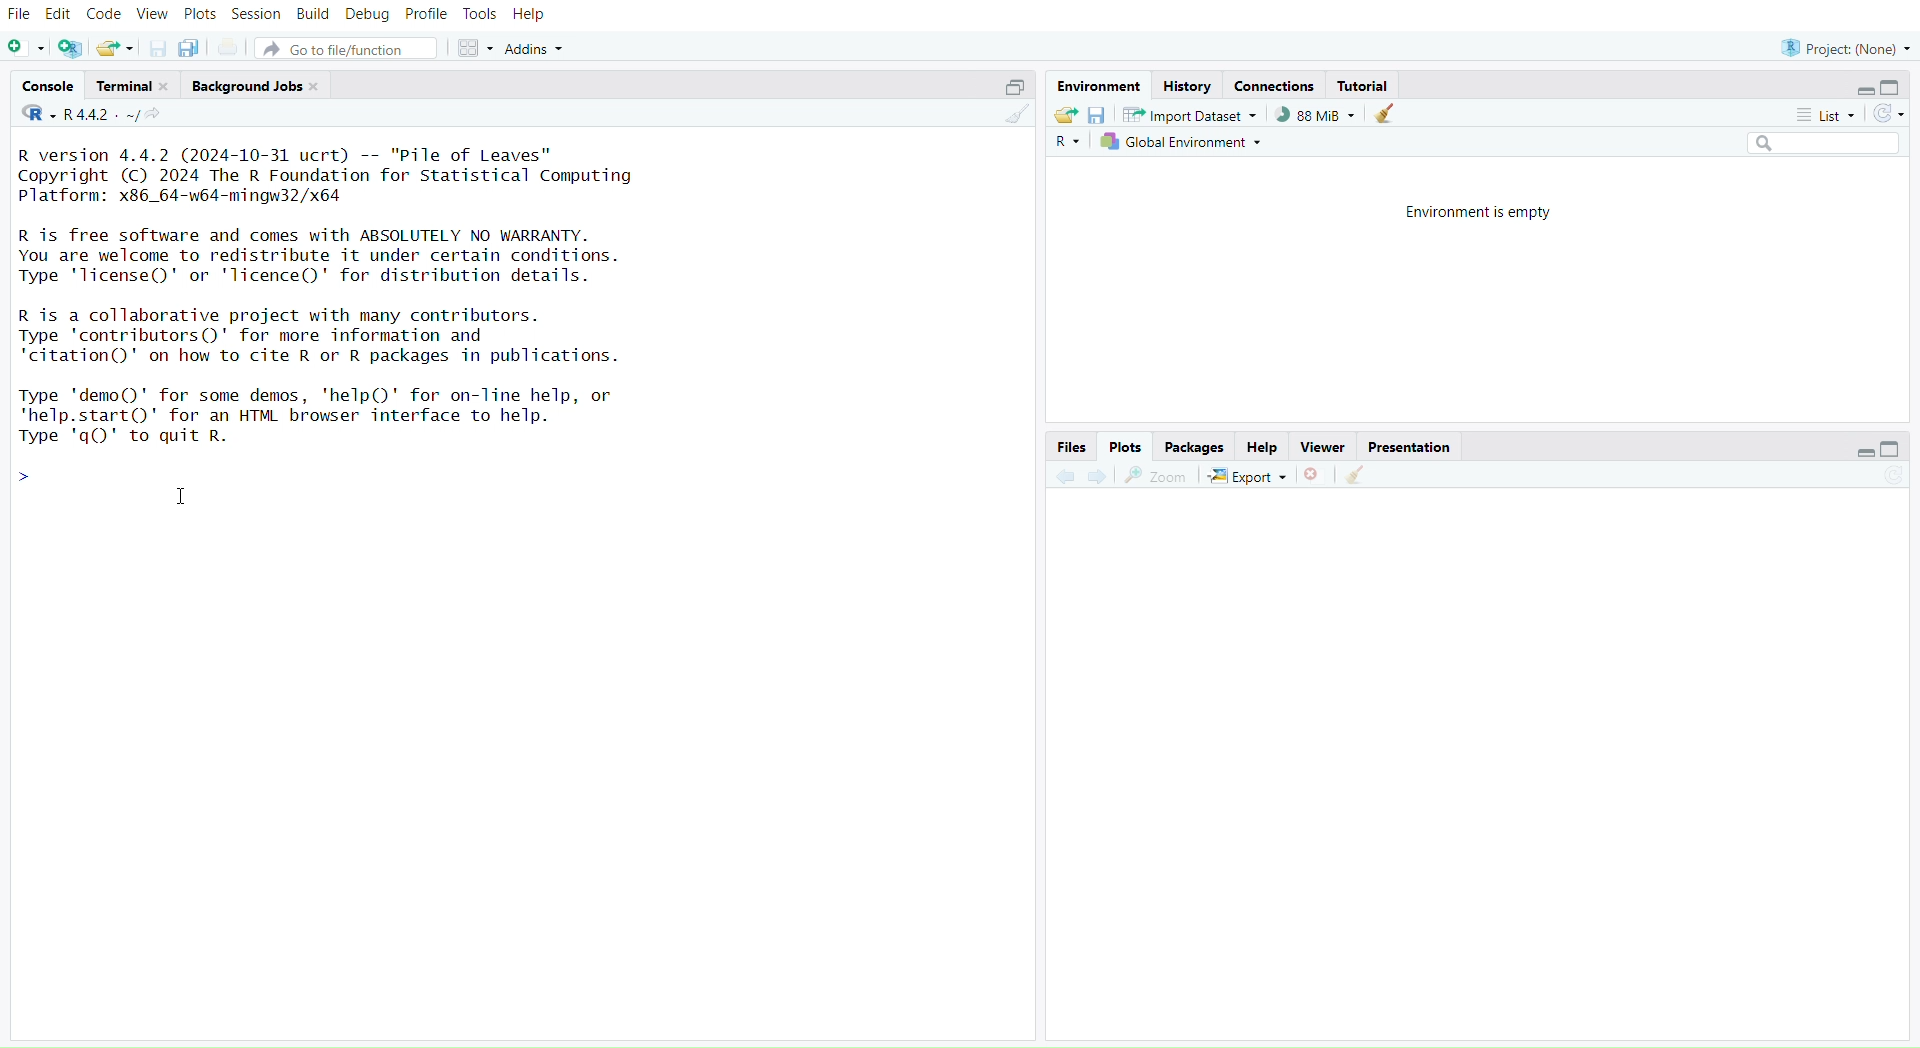 Image resolution: width=1920 pixels, height=1048 pixels. What do you see at coordinates (1856, 454) in the screenshot?
I see `expand` at bounding box center [1856, 454].